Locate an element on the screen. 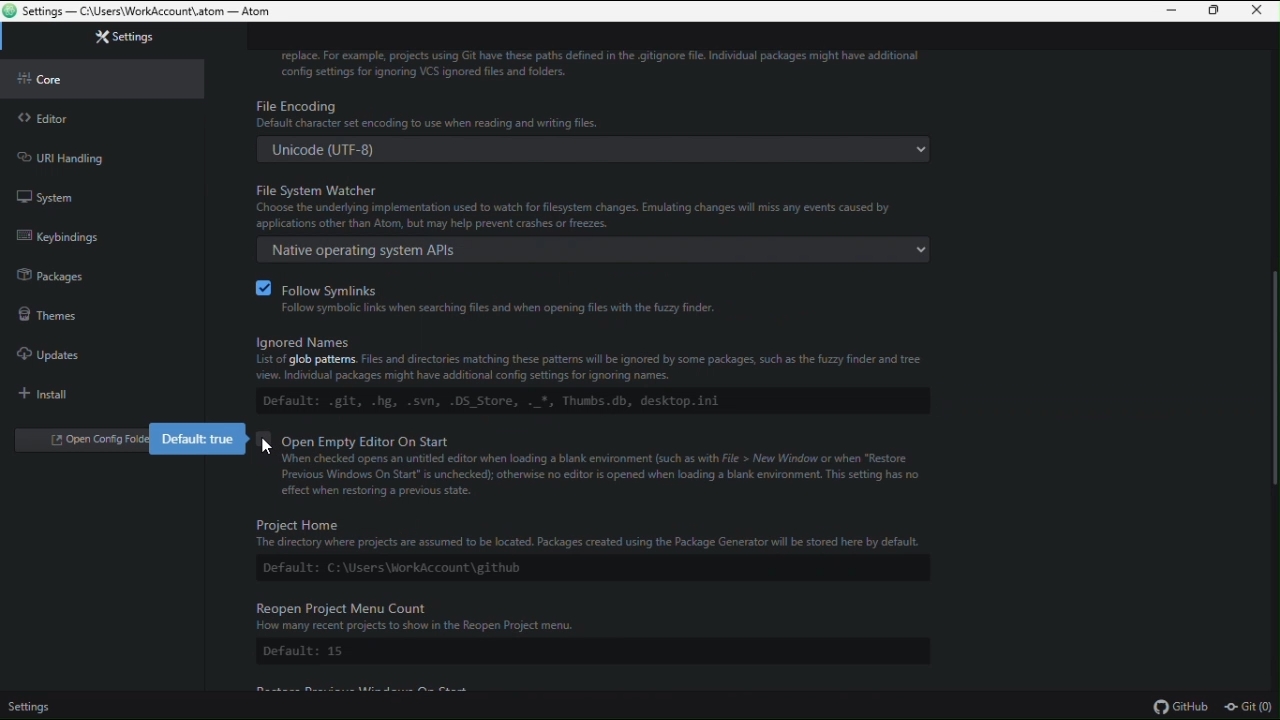  checkbox is located at coordinates (263, 437).